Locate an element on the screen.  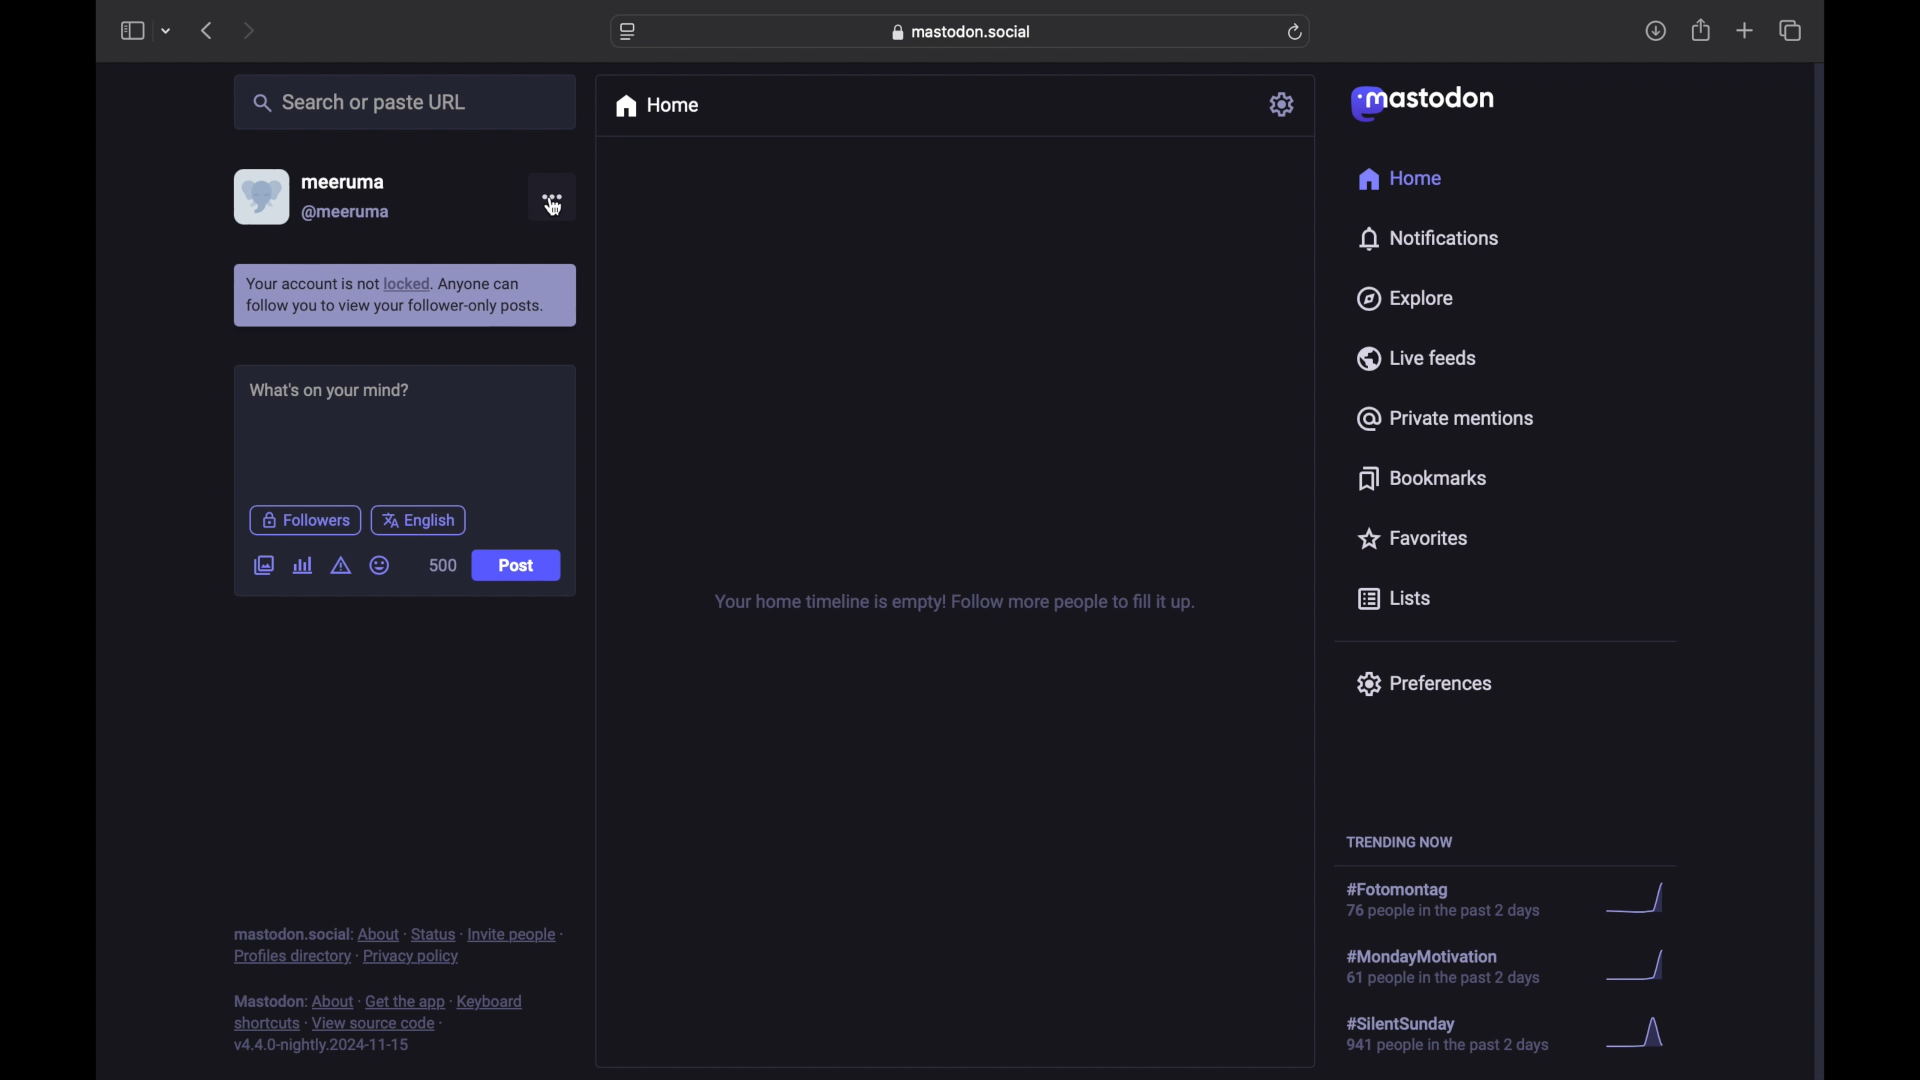
hashtag trend is located at coordinates (1510, 900).